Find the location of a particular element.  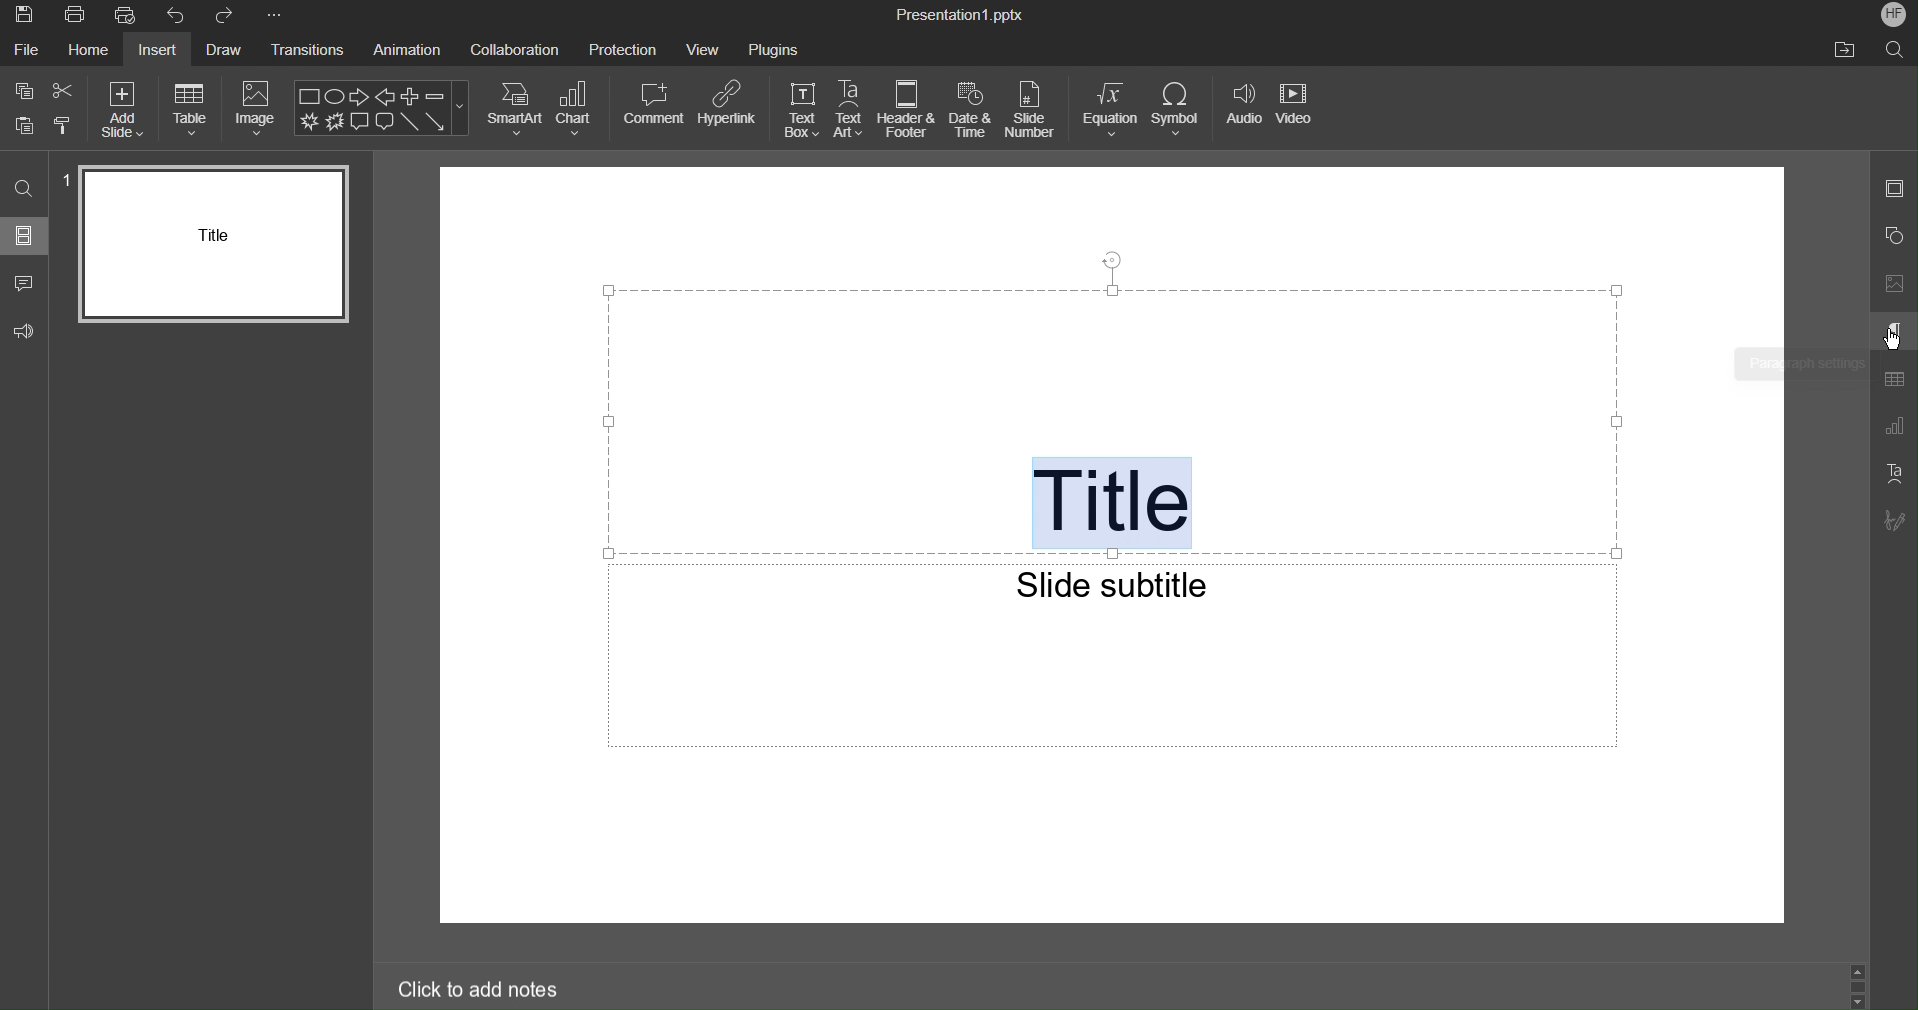

Signature is located at coordinates (1892, 521).